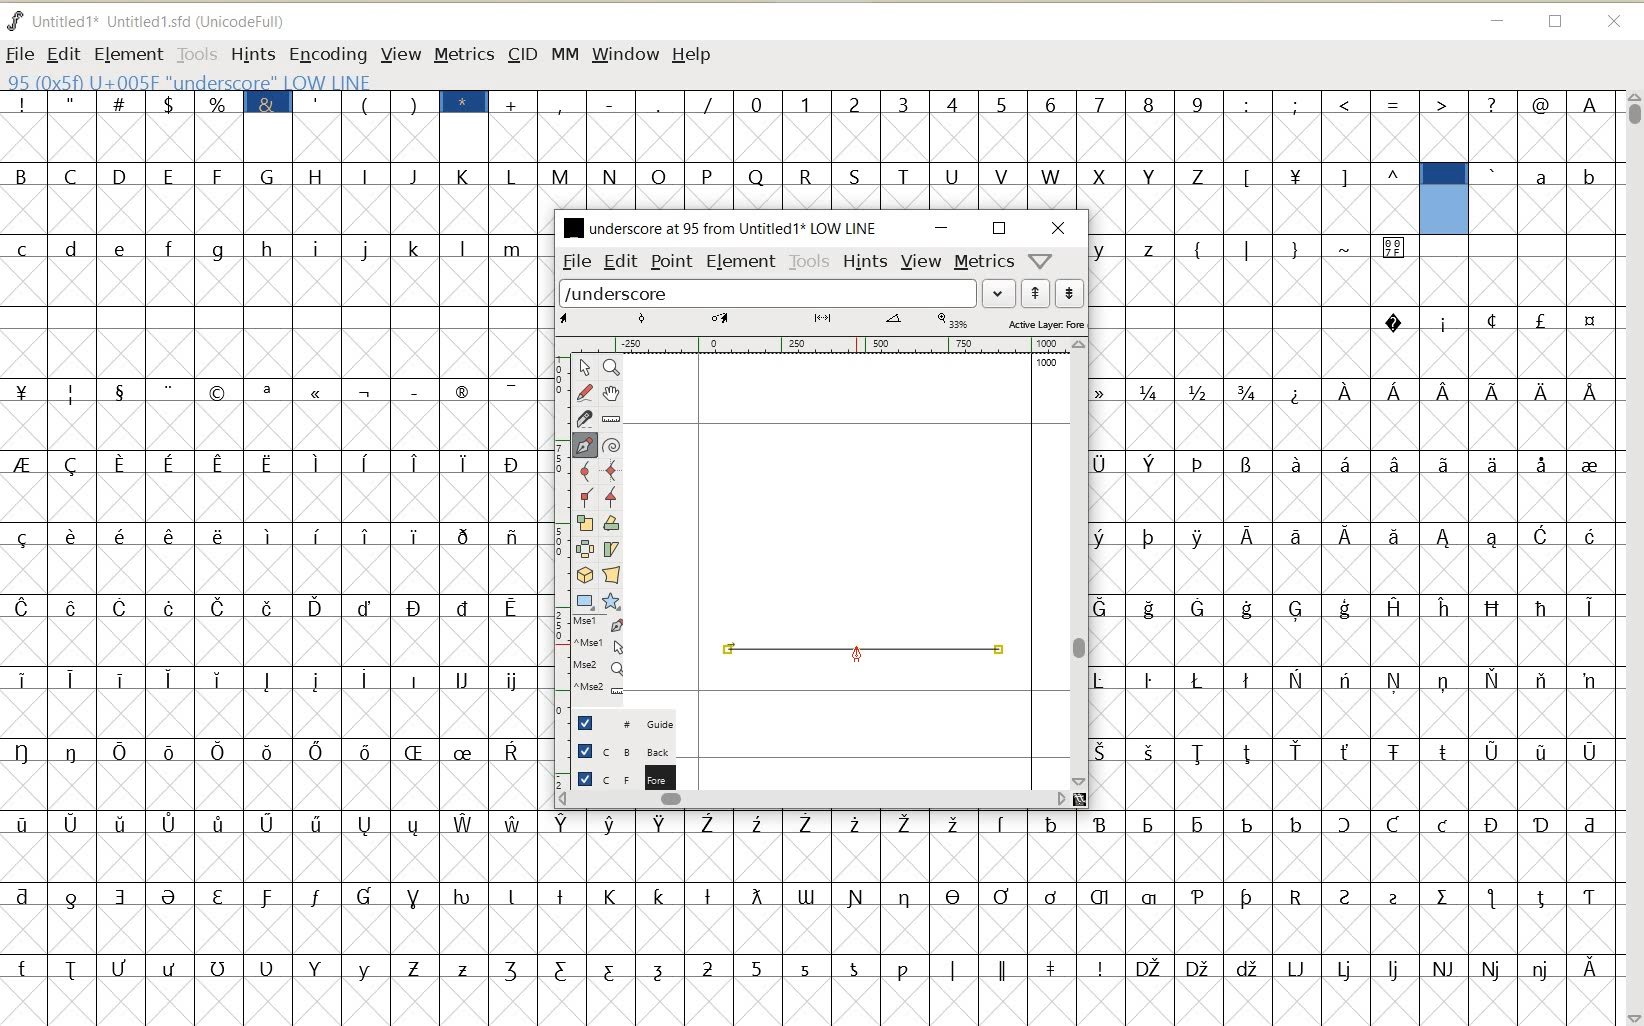  Describe the element at coordinates (810, 262) in the screenshot. I see `TOOLS` at that location.